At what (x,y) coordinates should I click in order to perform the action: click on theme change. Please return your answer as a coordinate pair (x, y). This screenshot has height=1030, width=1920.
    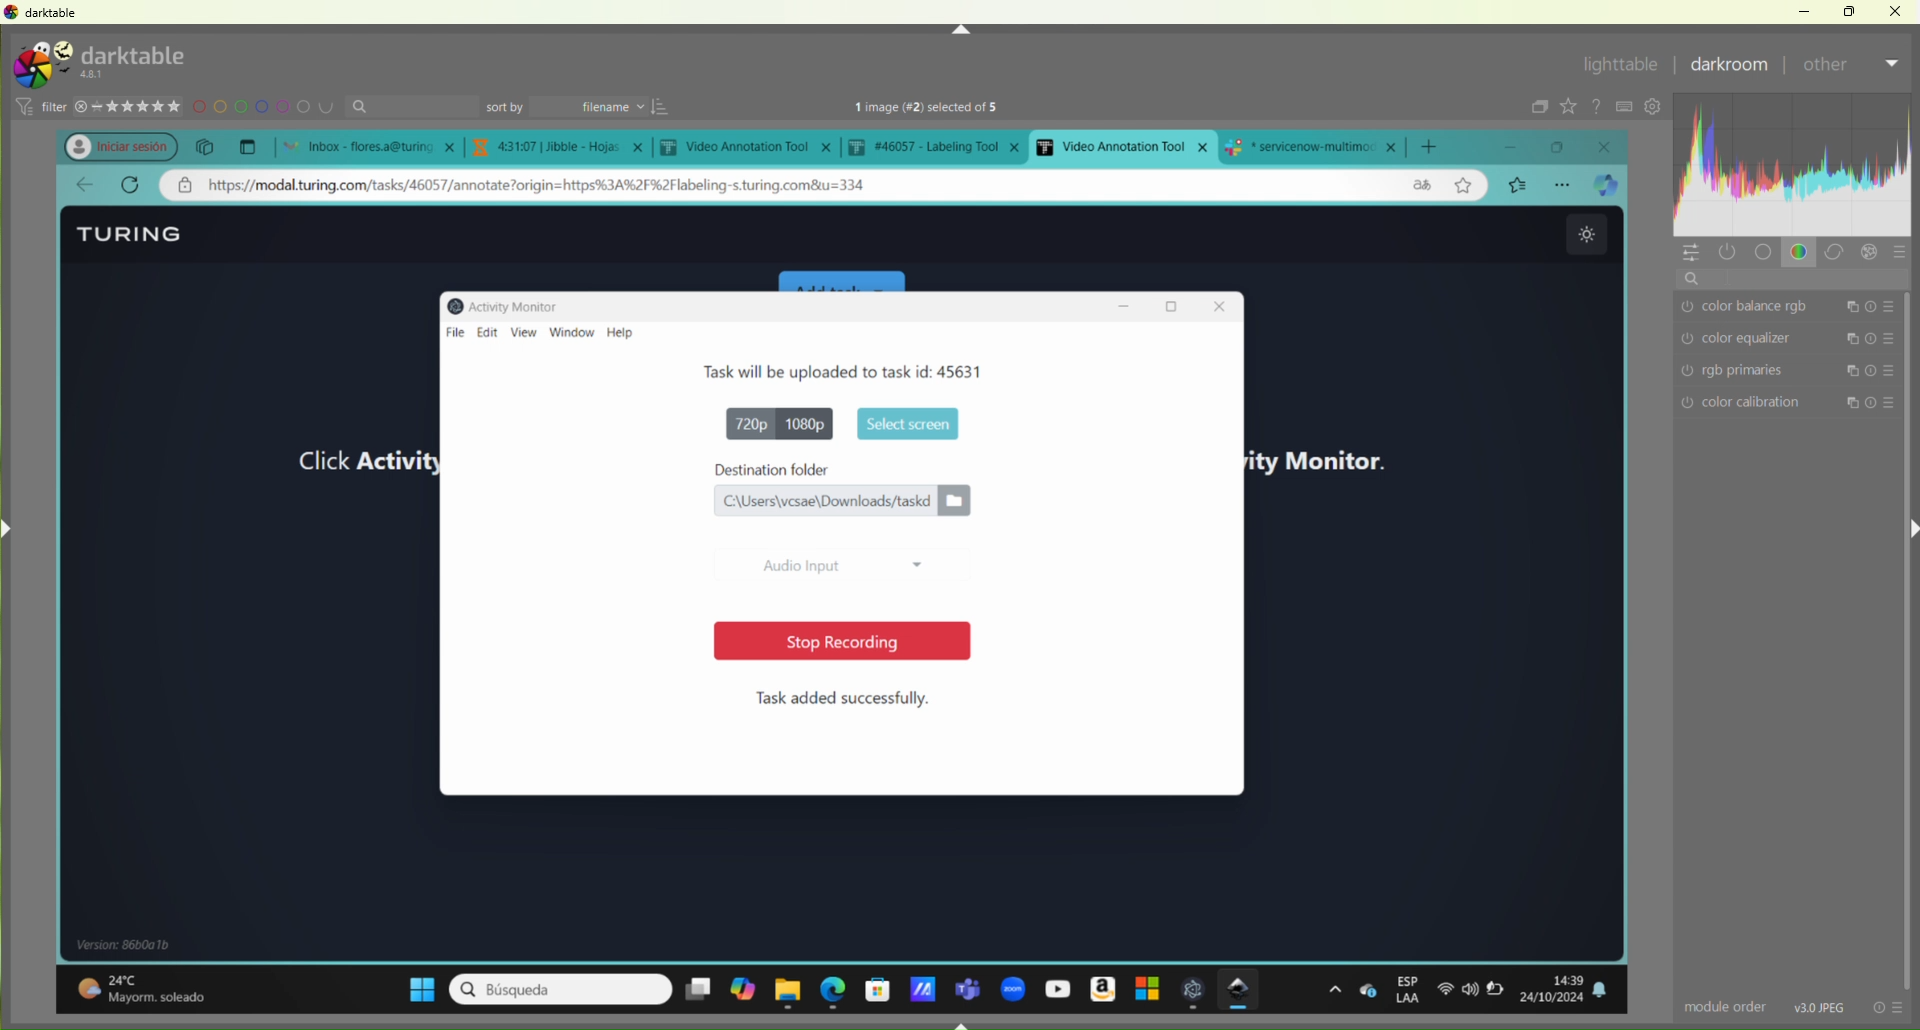
    Looking at the image, I should click on (1583, 235).